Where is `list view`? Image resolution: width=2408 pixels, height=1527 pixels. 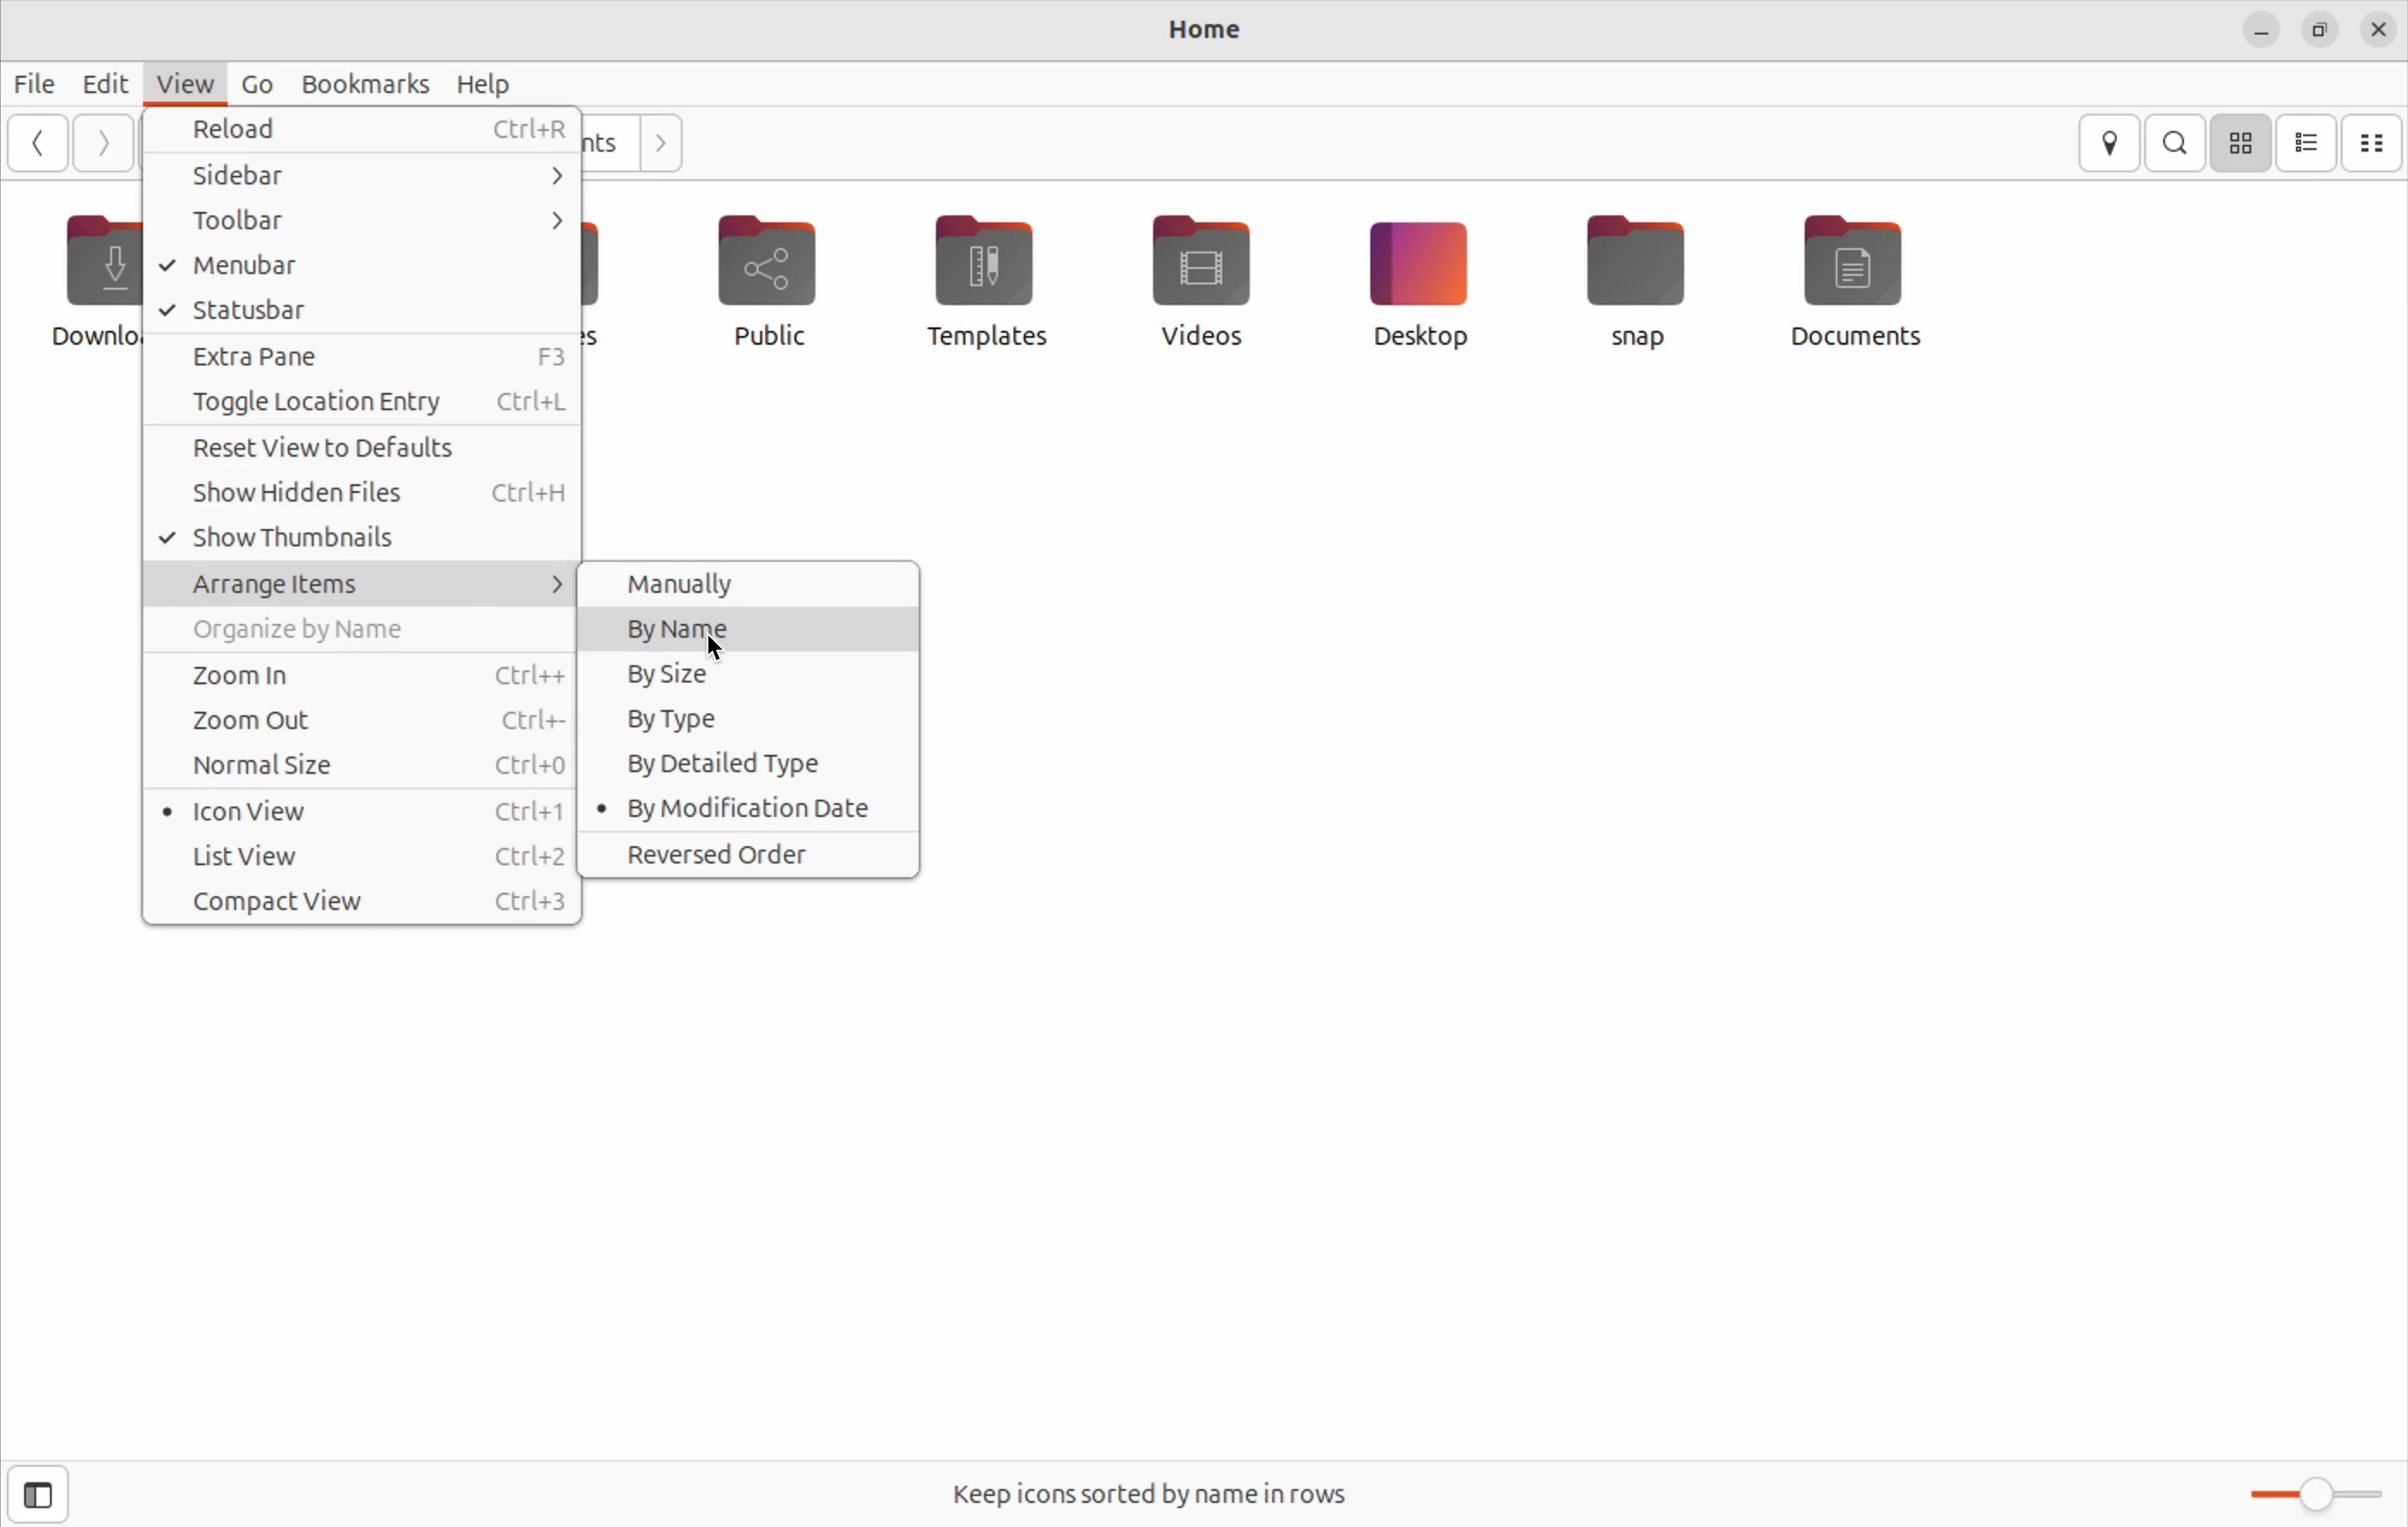 list view is located at coordinates (365, 855).